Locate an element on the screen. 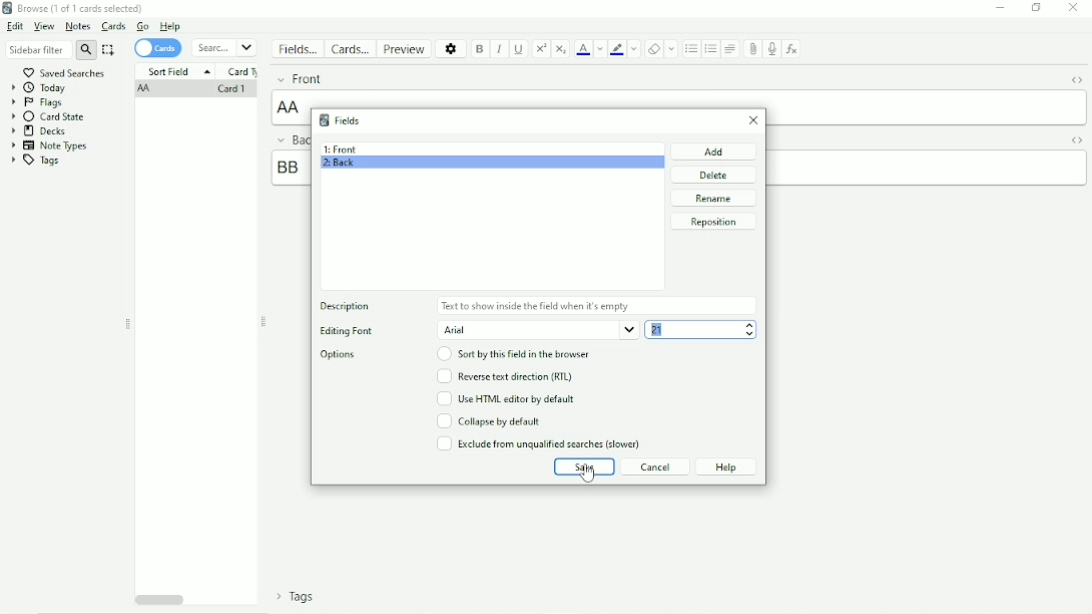 This screenshot has width=1092, height=614. Alignment is located at coordinates (731, 48).